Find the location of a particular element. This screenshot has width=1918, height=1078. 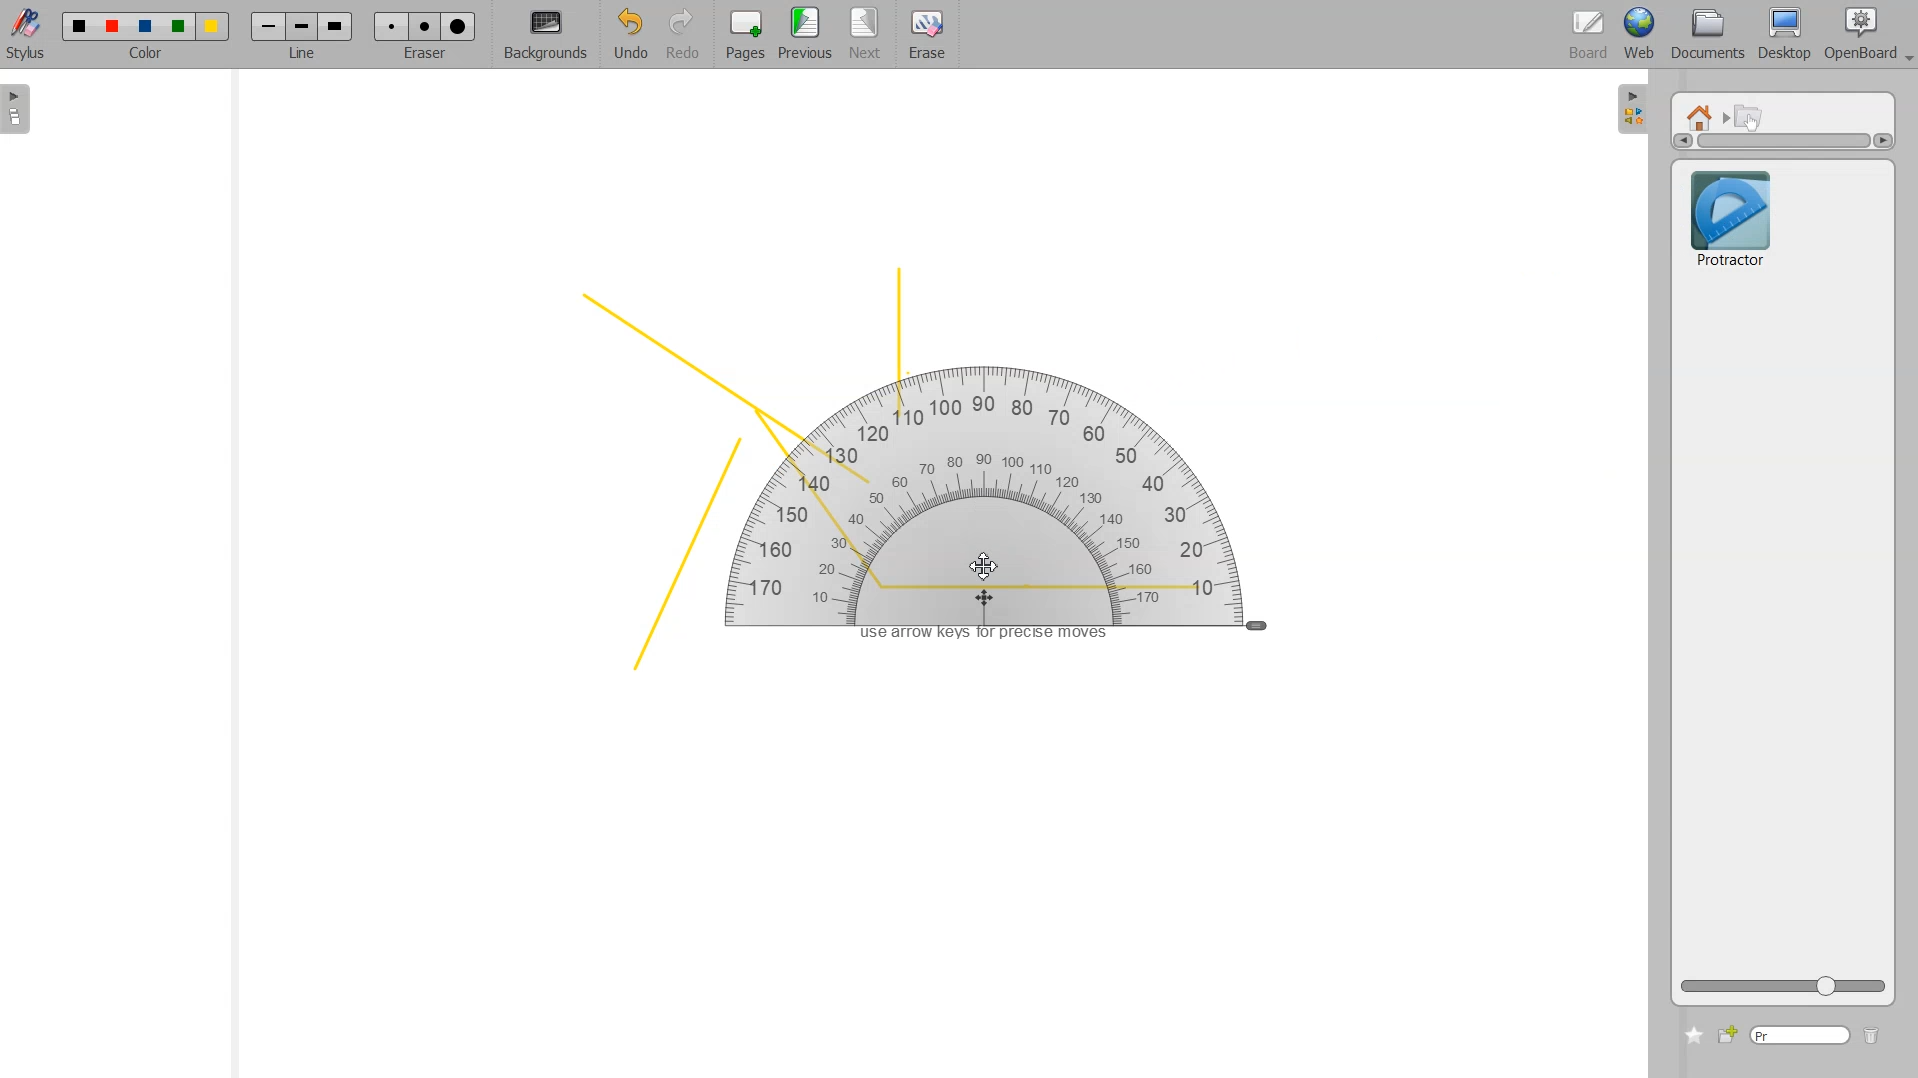

Cursor is located at coordinates (984, 564).